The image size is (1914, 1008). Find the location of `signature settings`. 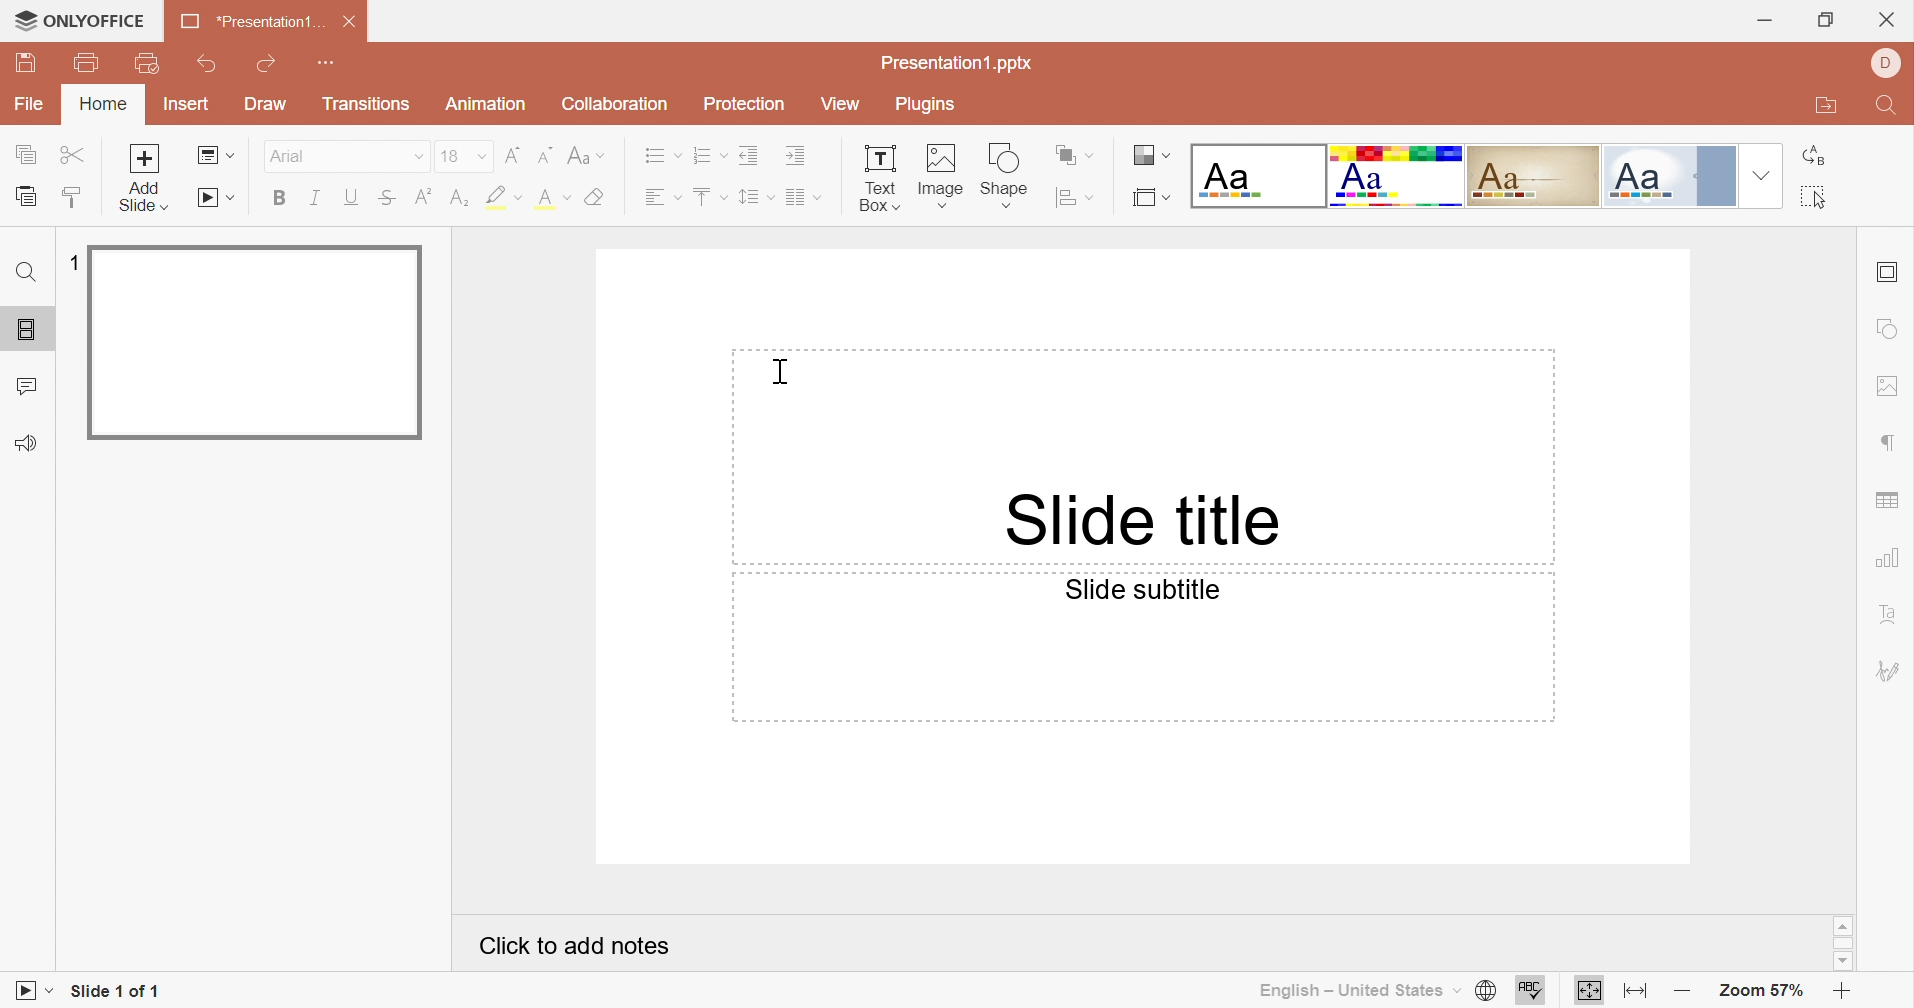

signature settings is located at coordinates (1891, 672).